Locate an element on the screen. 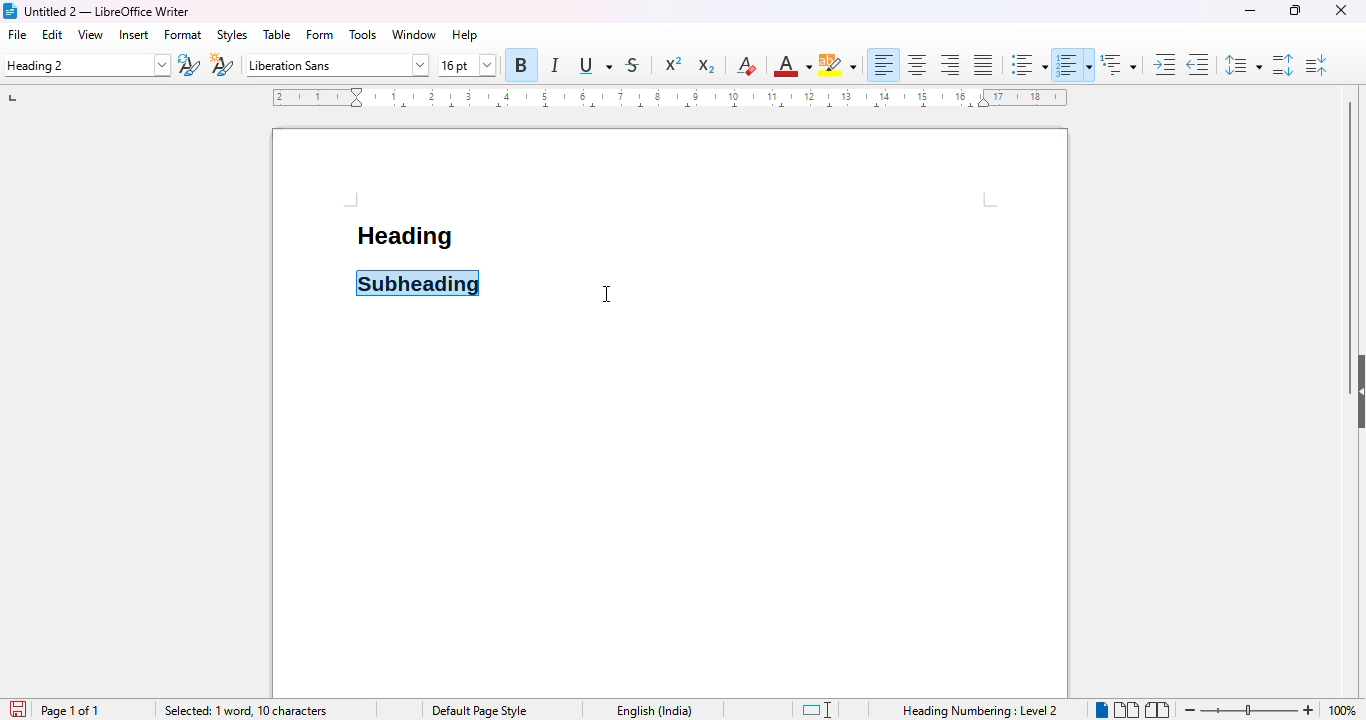 The height and width of the screenshot is (720, 1366). standard selection is located at coordinates (817, 710).